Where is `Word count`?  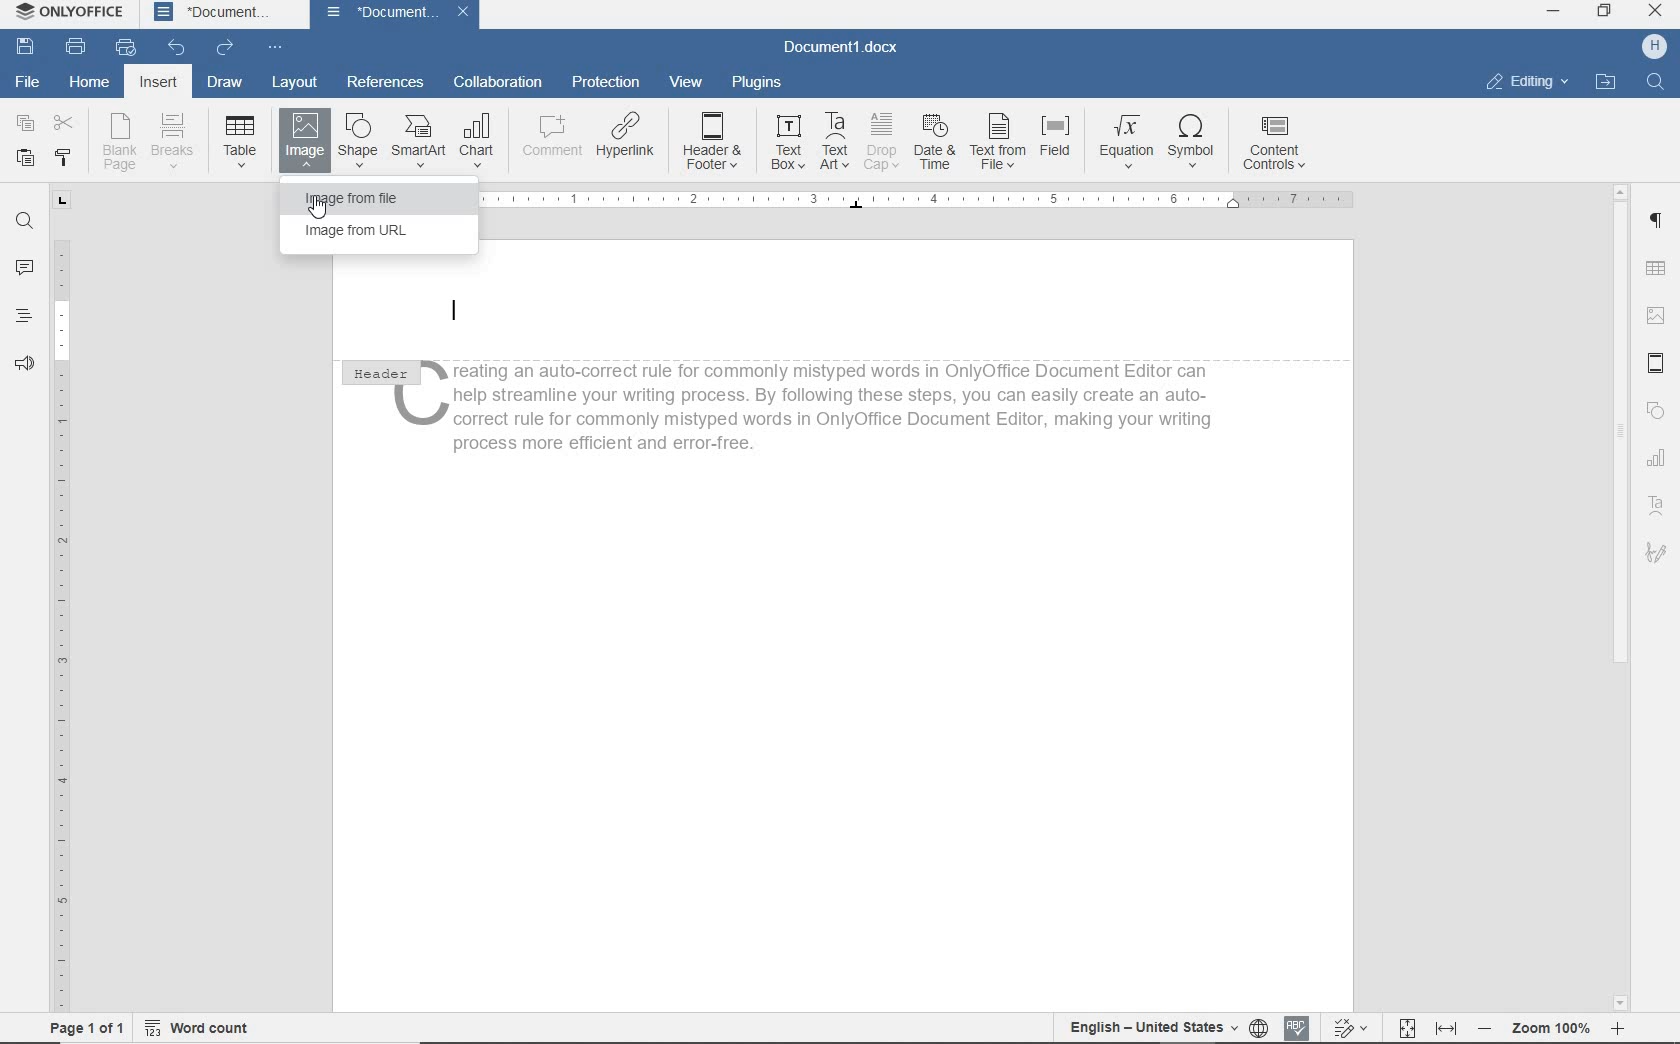
Word count is located at coordinates (195, 1028).